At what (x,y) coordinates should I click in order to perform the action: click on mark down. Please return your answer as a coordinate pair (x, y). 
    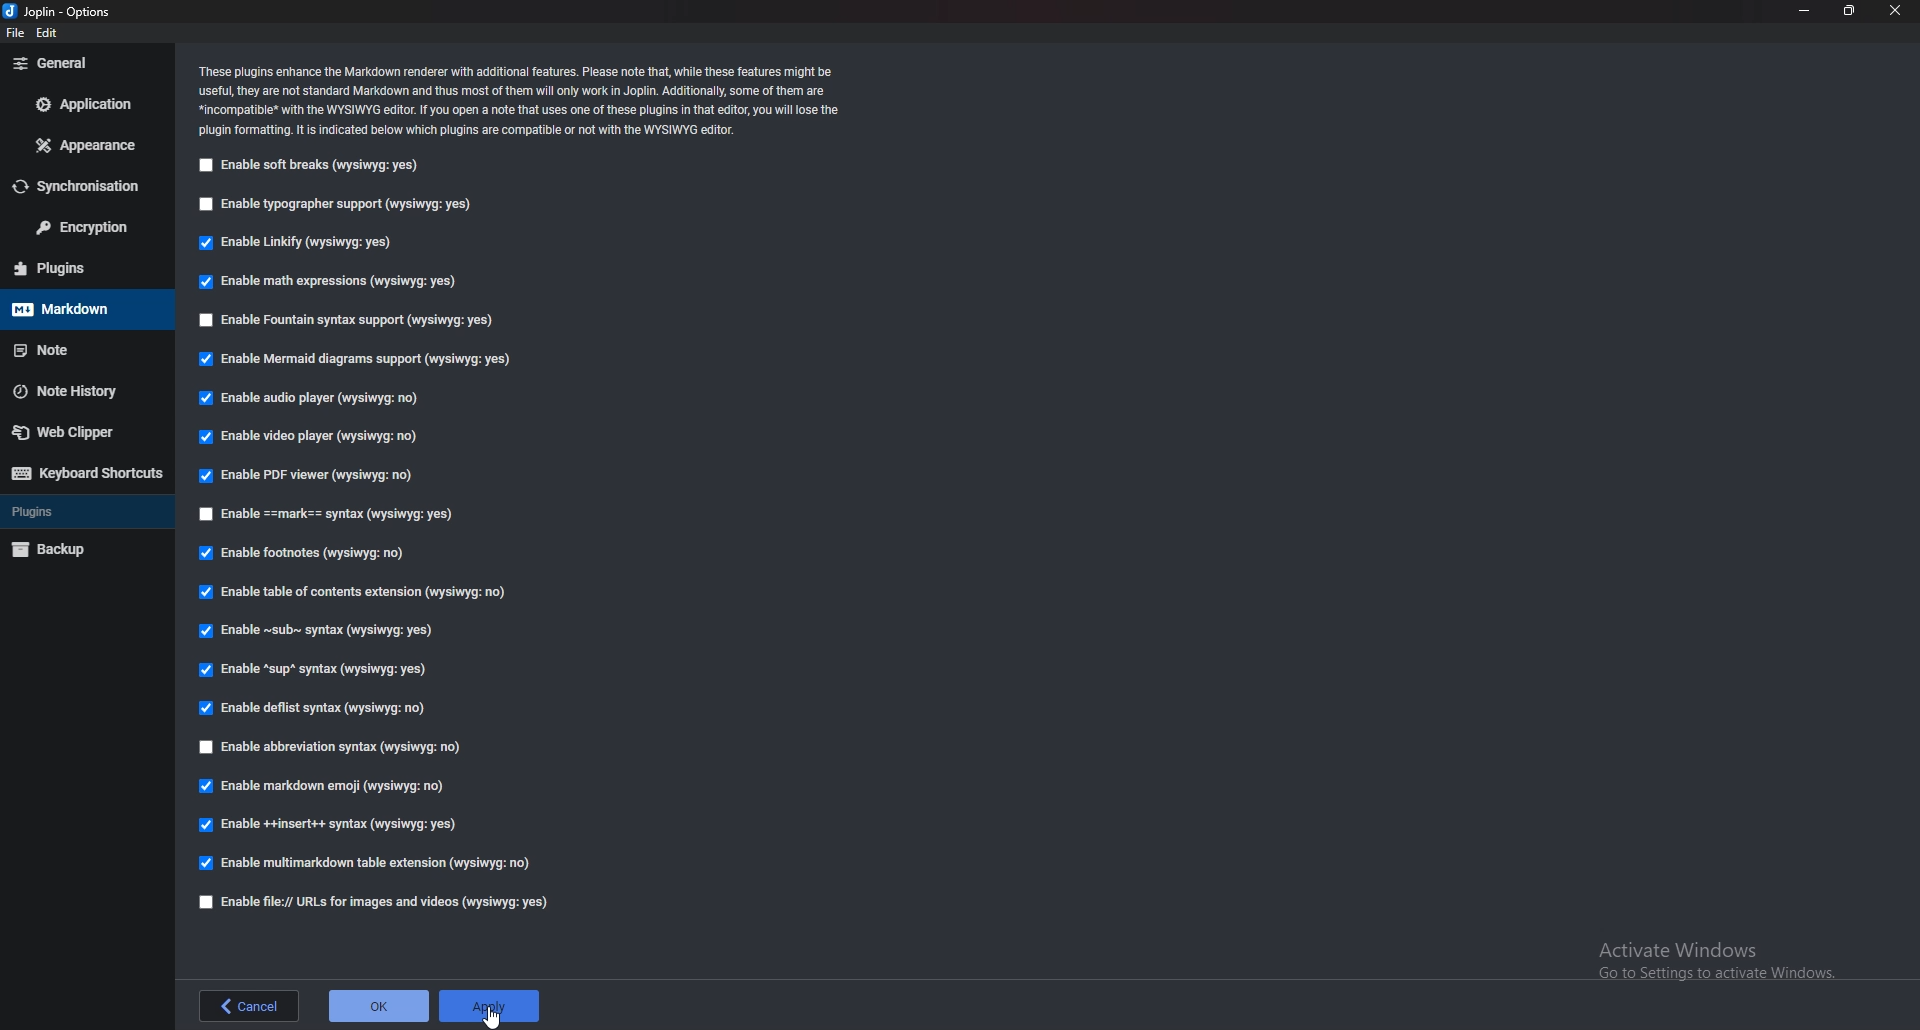
    Looking at the image, I should click on (78, 308).